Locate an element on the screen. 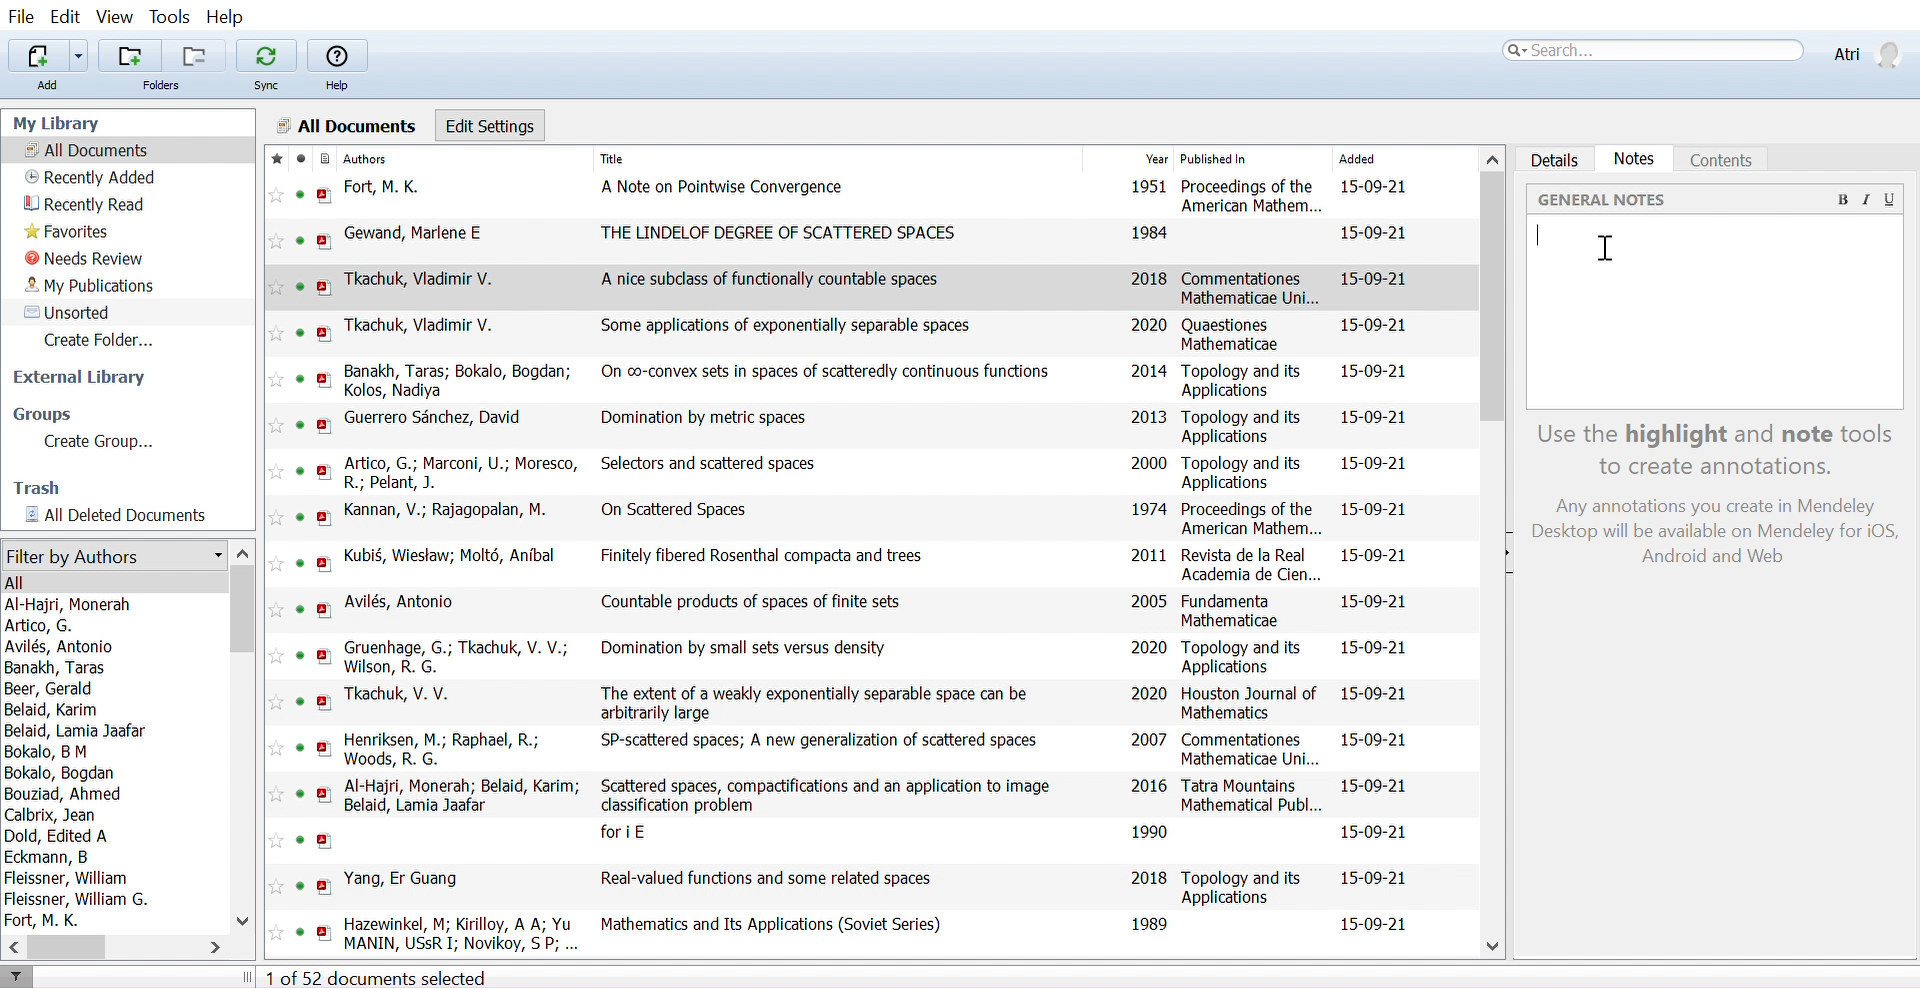 The height and width of the screenshot is (988, 1920). Revista de la Real Academia de Cien... is located at coordinates (1254, 565).